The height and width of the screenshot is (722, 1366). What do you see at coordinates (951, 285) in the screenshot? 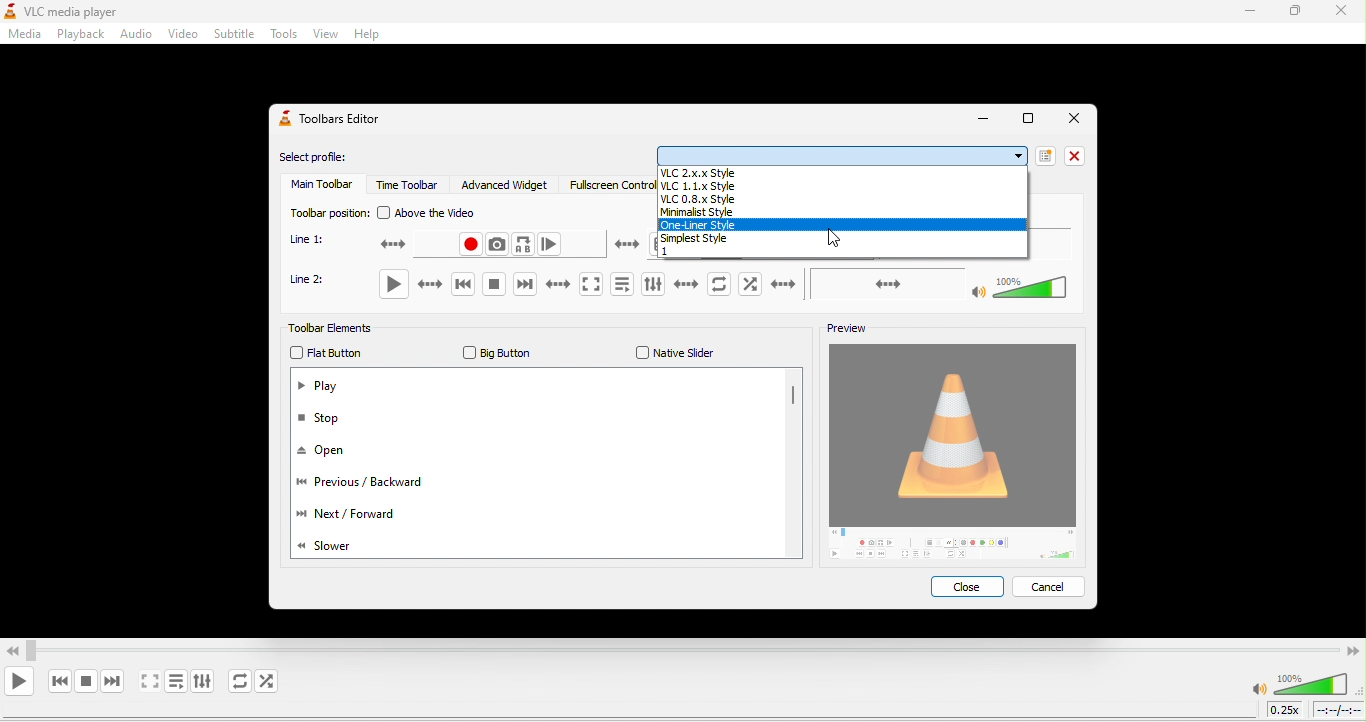
I see `volume` at bounding box center [951, 285].